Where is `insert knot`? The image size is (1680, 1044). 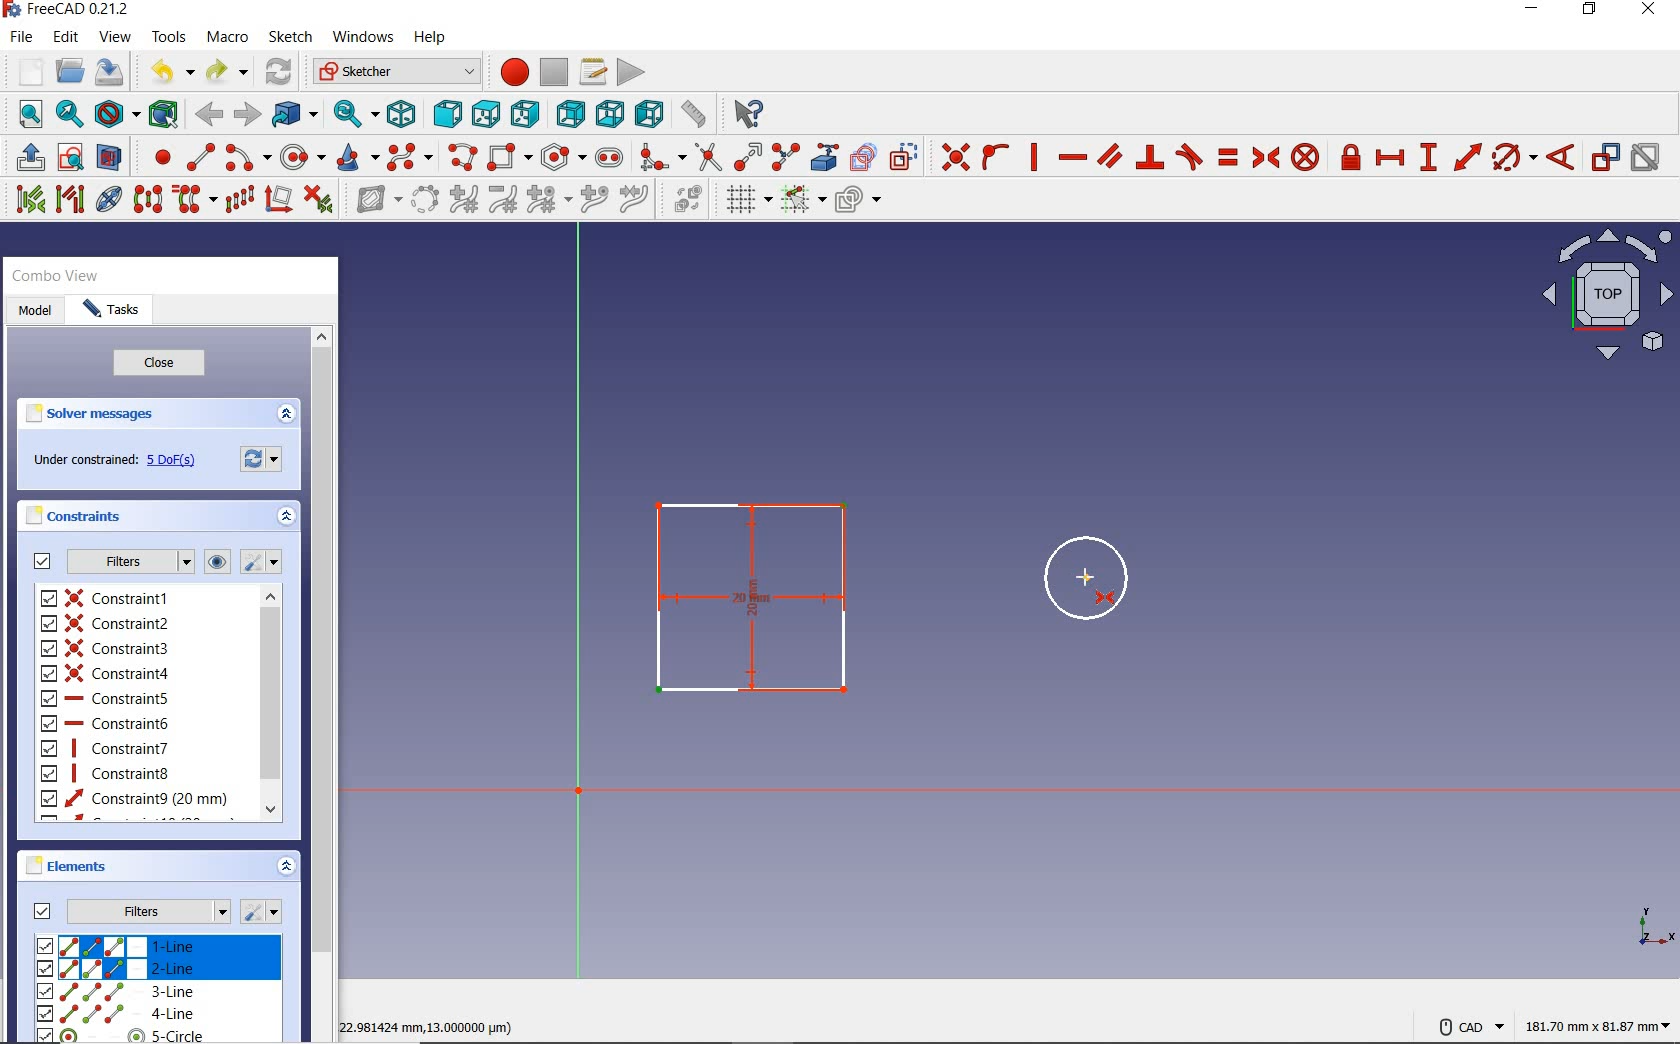 insert knot is located at coordinates (593, 201).